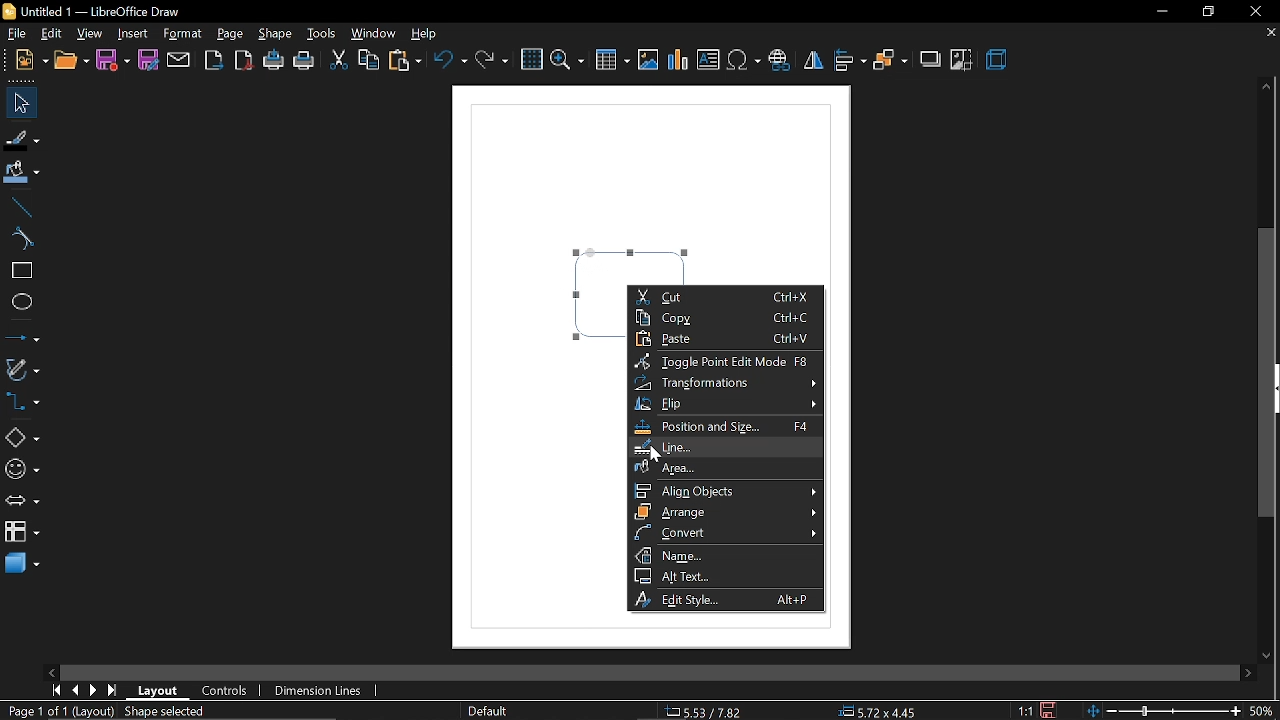  I want to click on close tab, so click(1270, 34).